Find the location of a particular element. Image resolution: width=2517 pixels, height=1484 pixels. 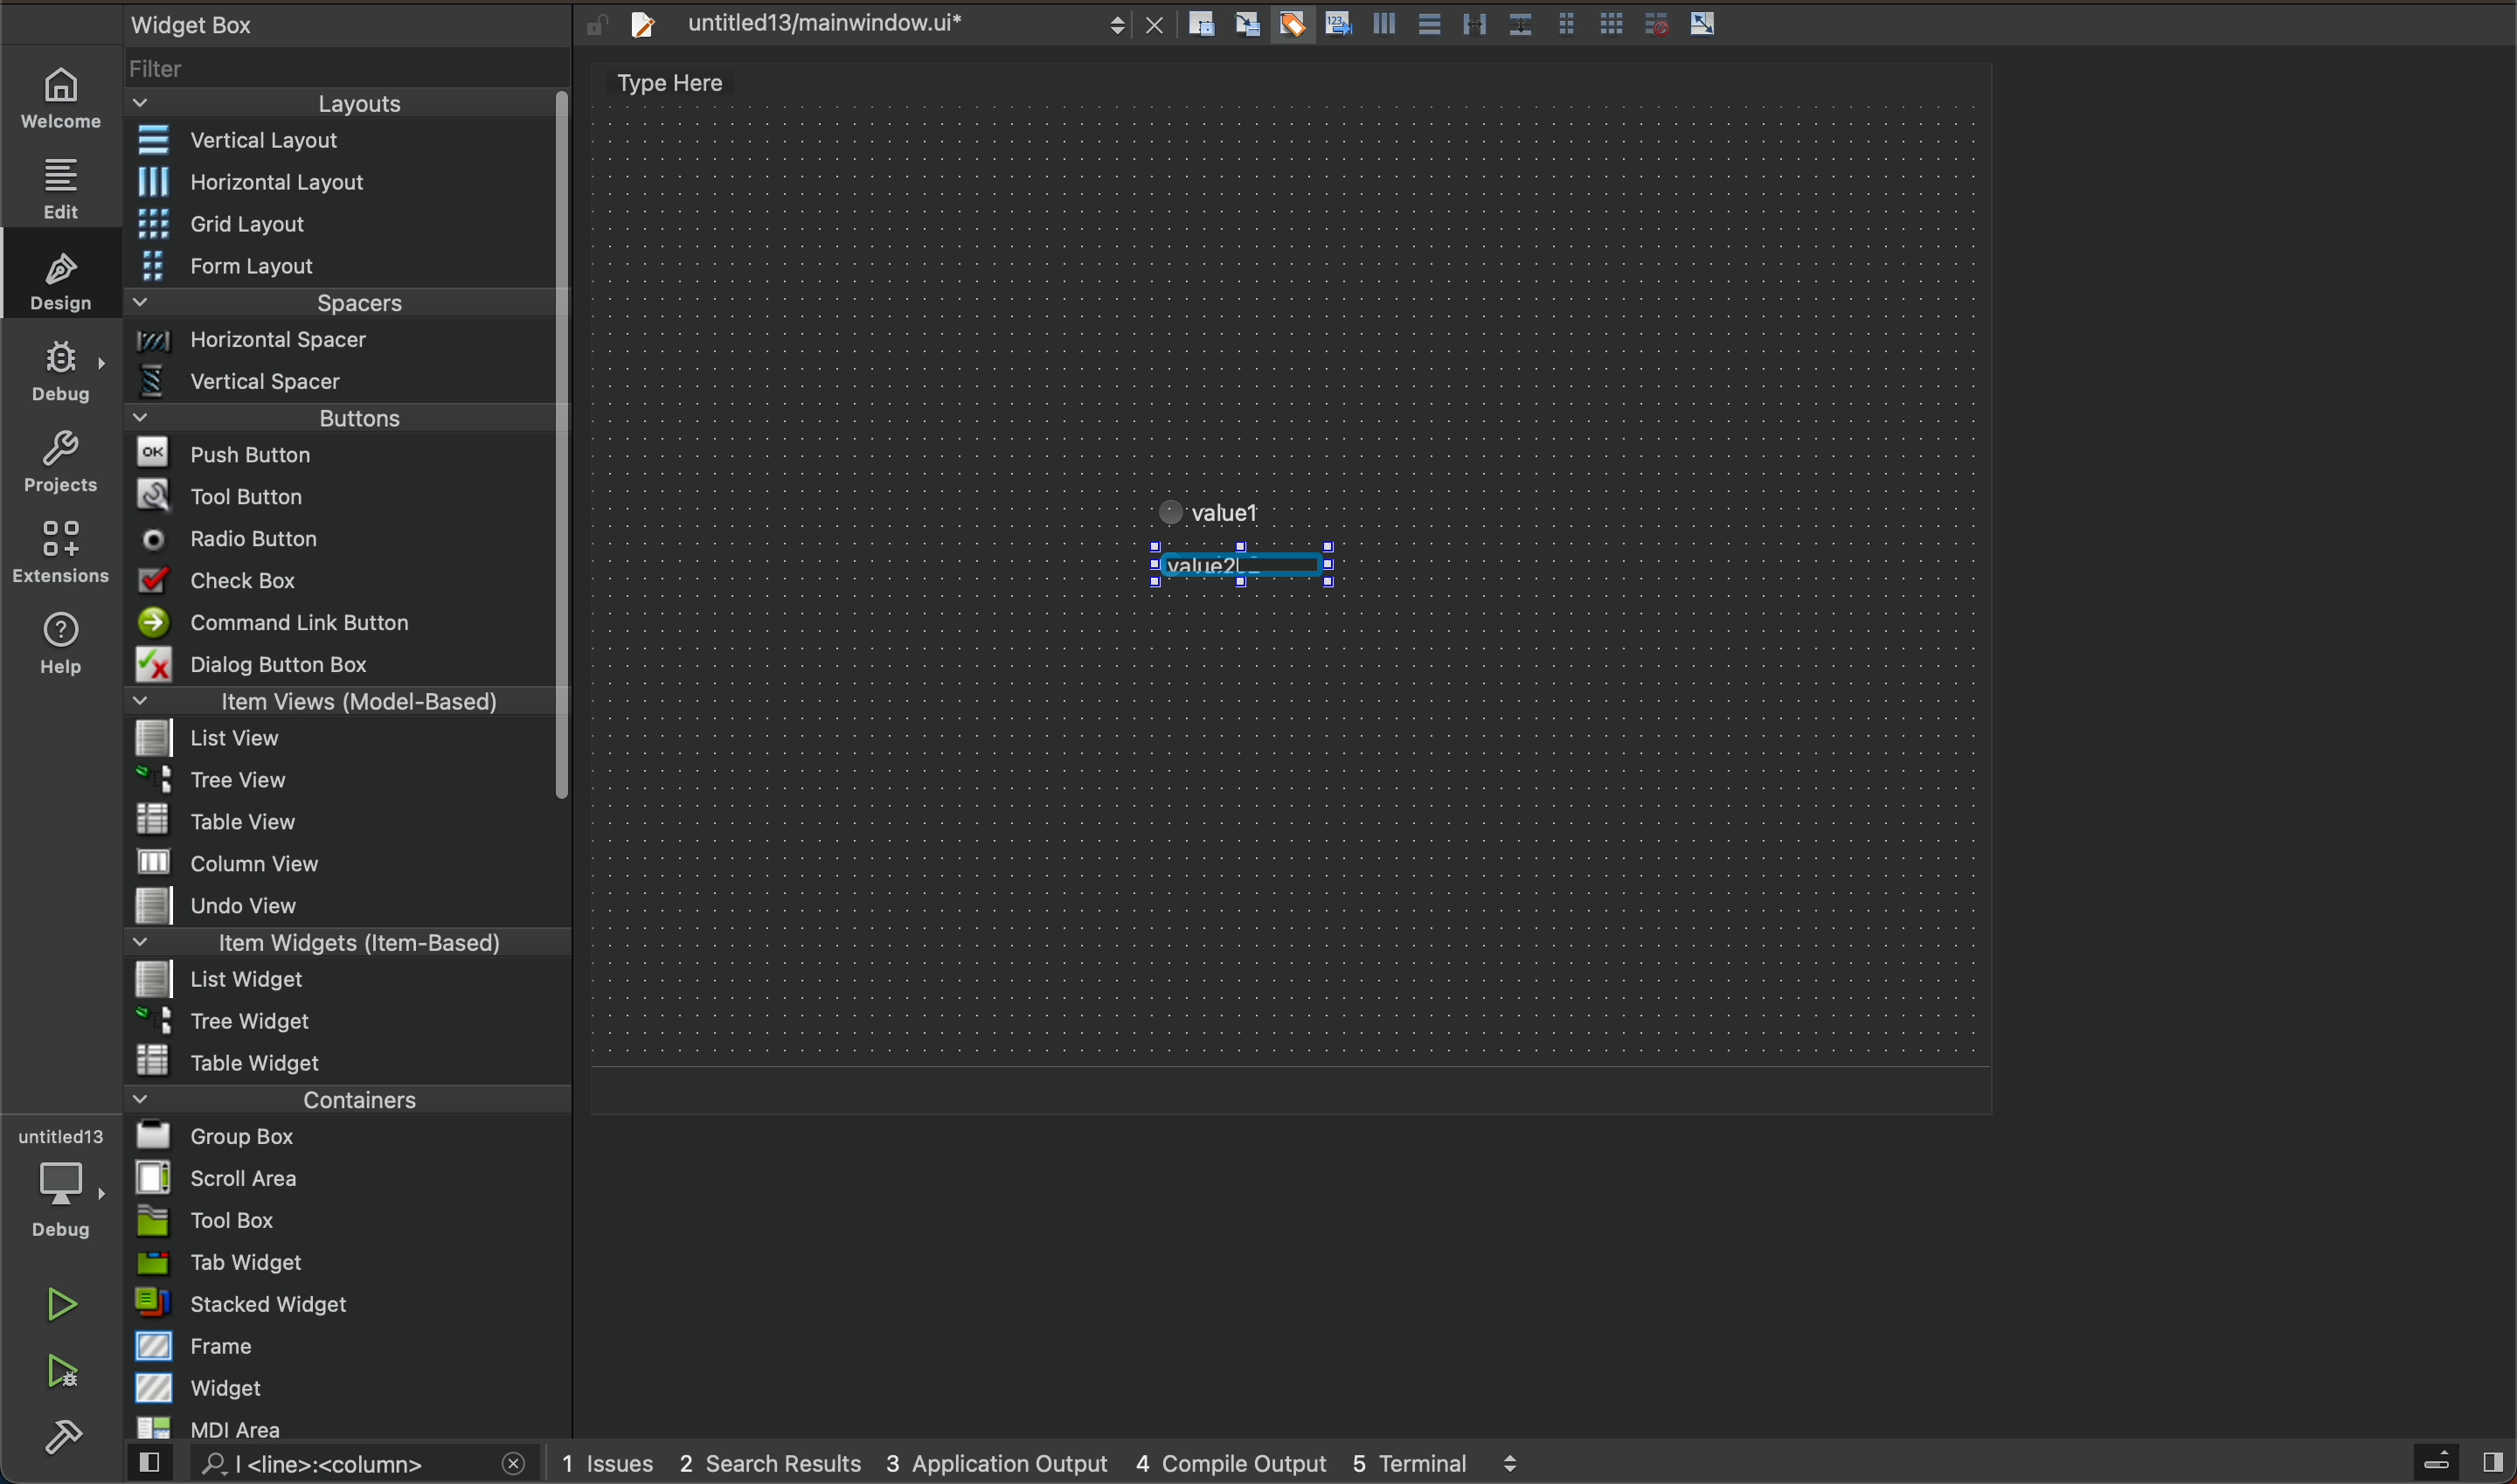

table view is located at coordinates (348, 822).